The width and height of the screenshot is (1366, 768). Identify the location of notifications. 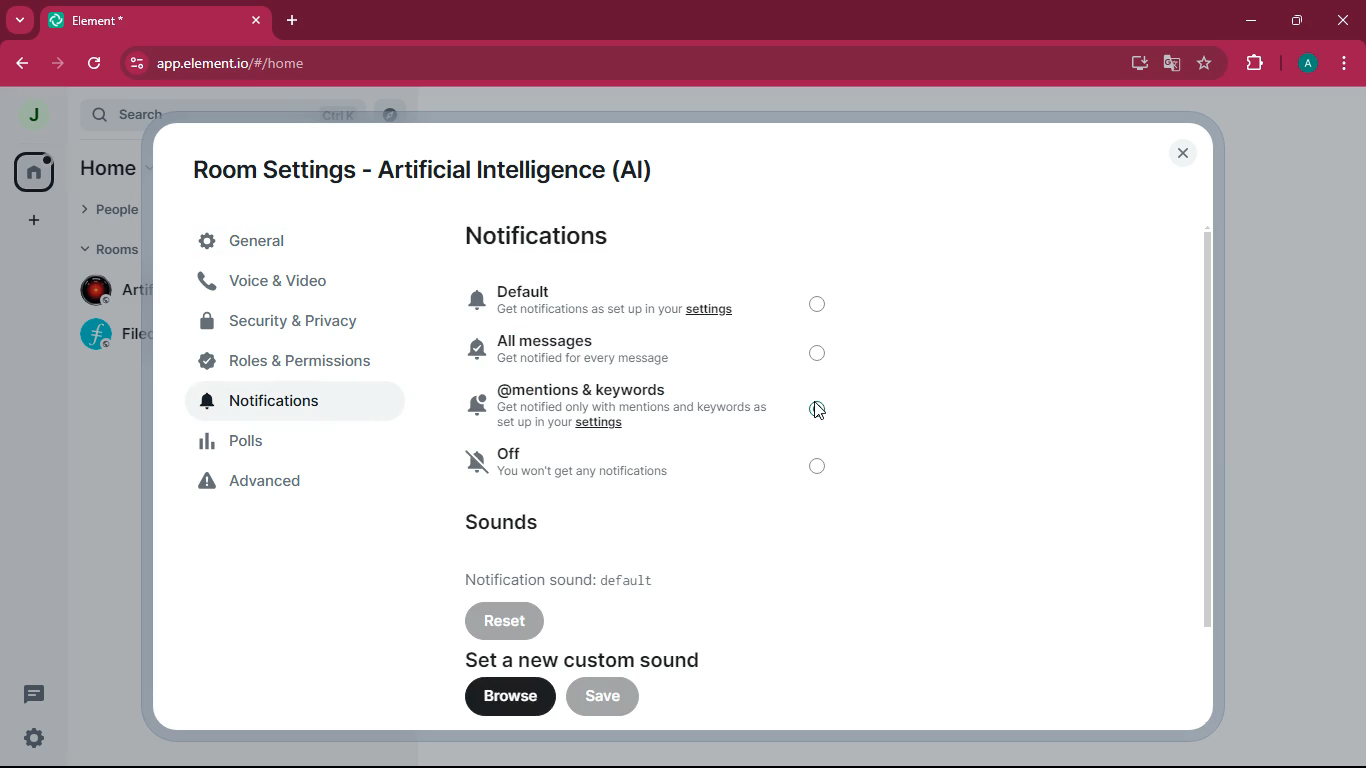
(295, 402).